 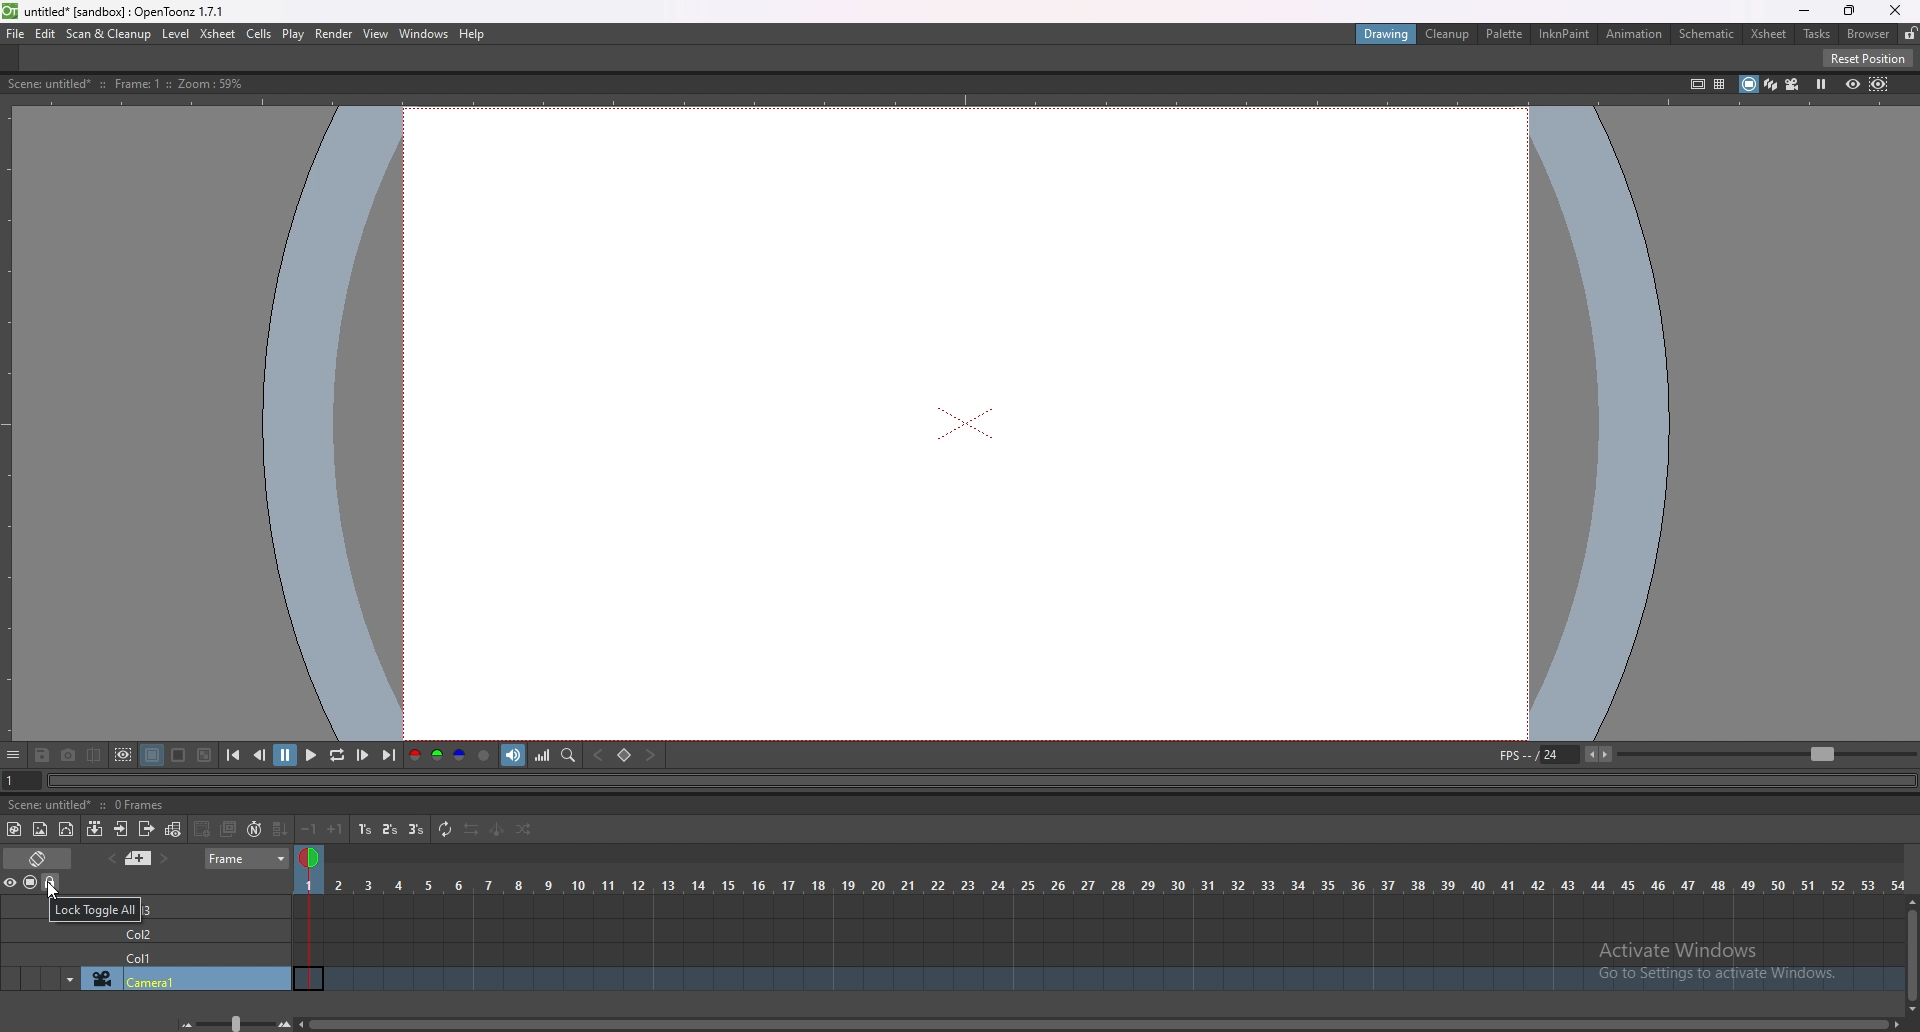 What do you see at coordinates (310, 756) in the screenshot?
I see `play` at bounding box center [310, 756].